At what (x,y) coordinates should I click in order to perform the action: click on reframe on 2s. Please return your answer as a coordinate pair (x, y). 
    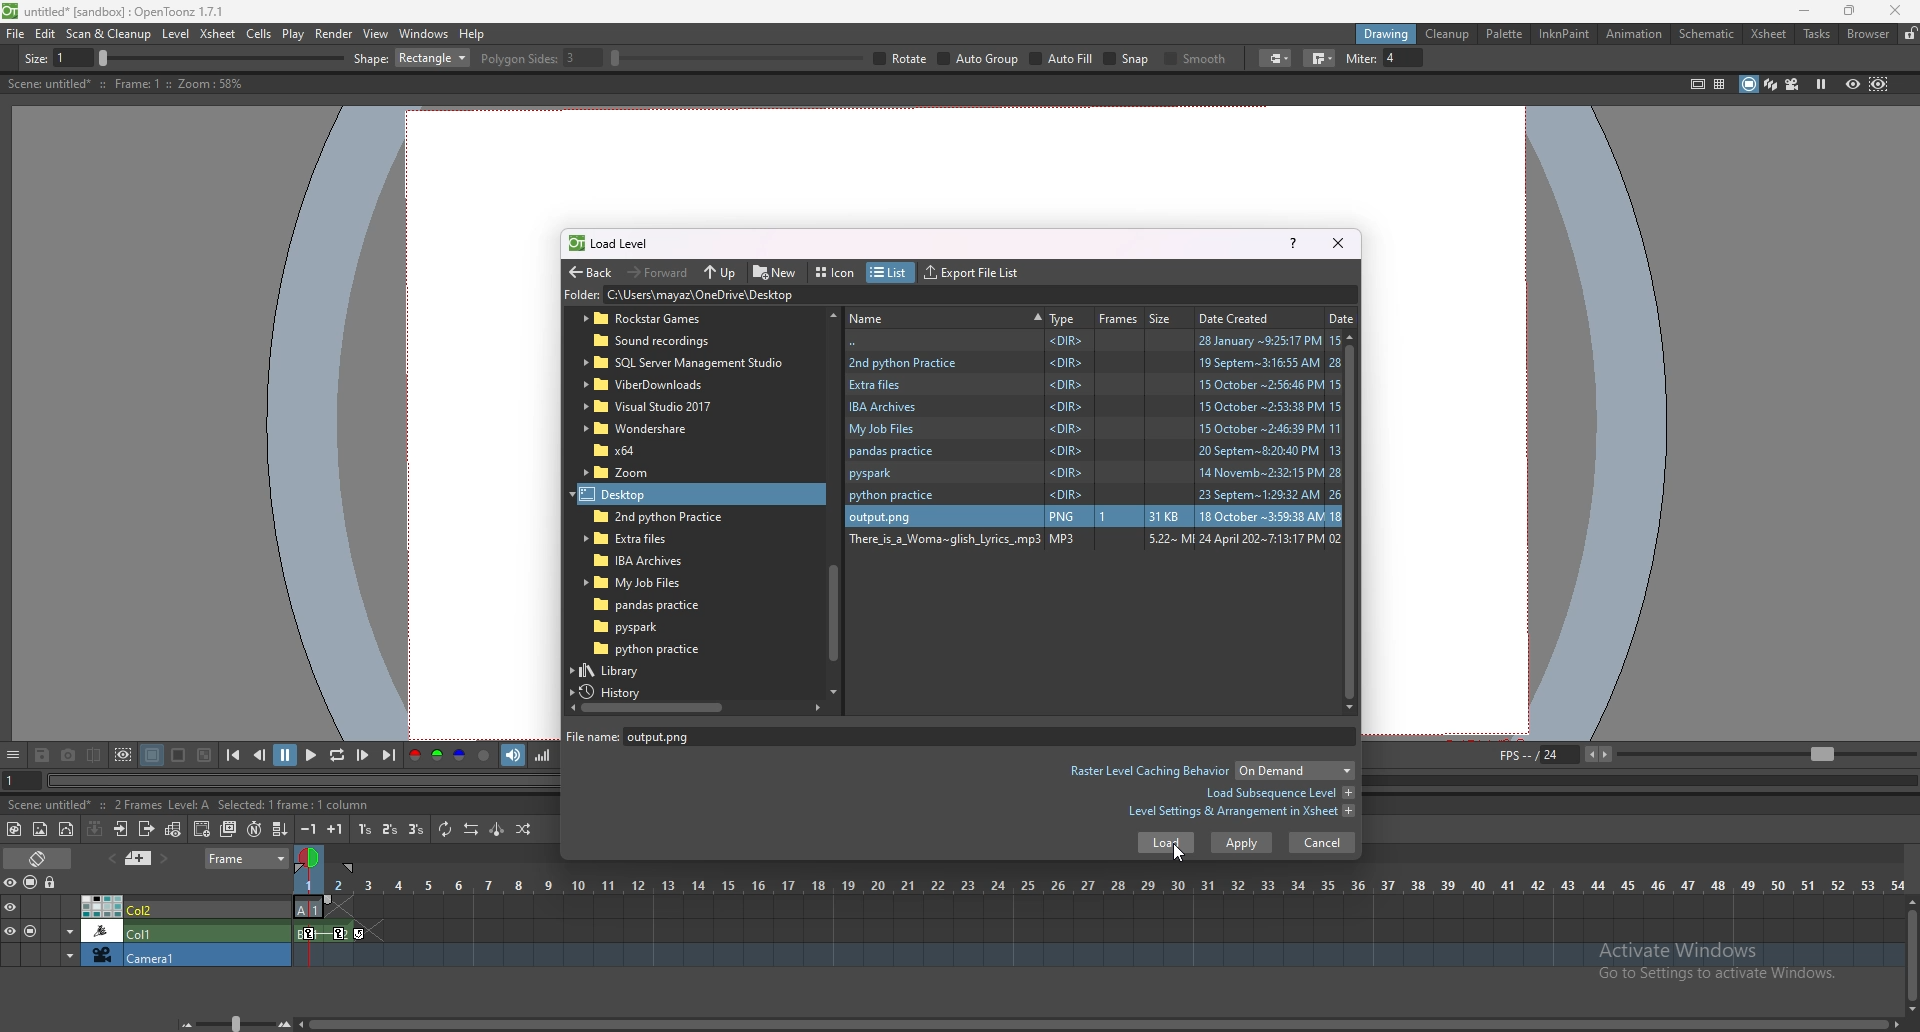
    Looking at the image, I should click on (392, 831).